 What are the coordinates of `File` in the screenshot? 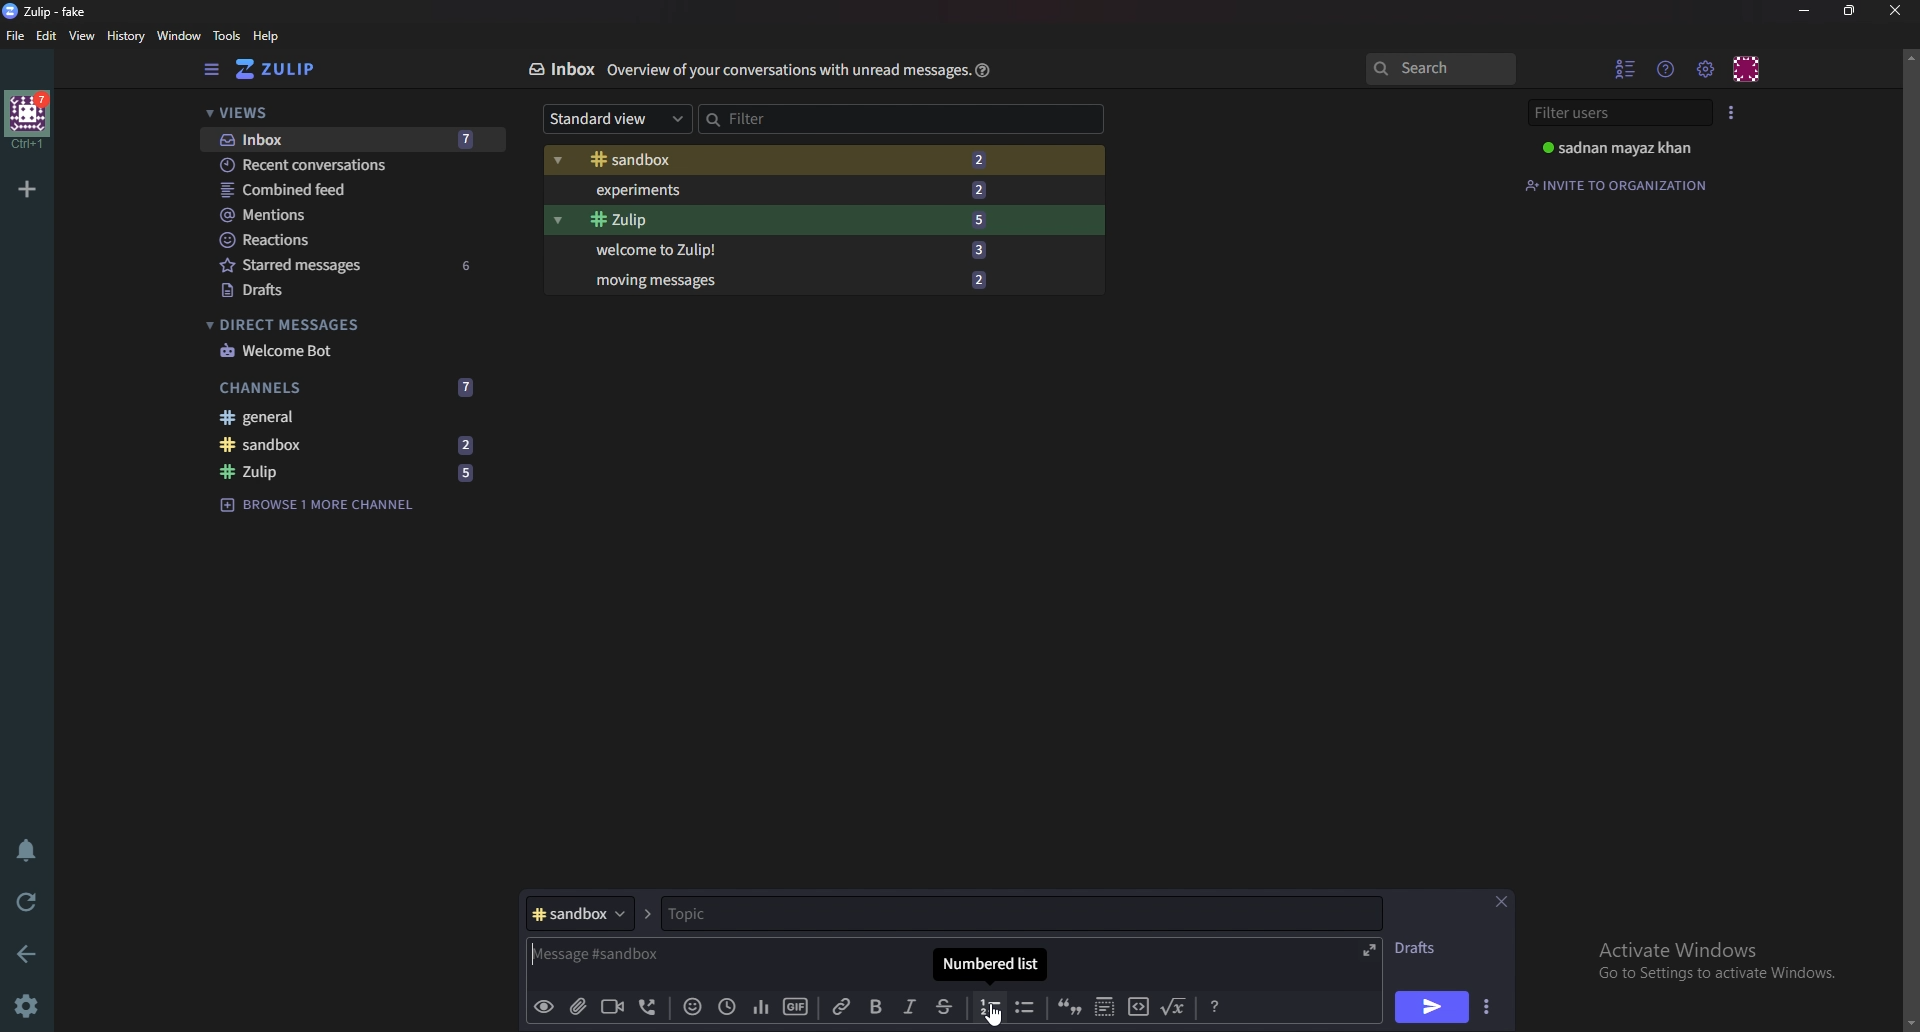 It's located at (16, 37).